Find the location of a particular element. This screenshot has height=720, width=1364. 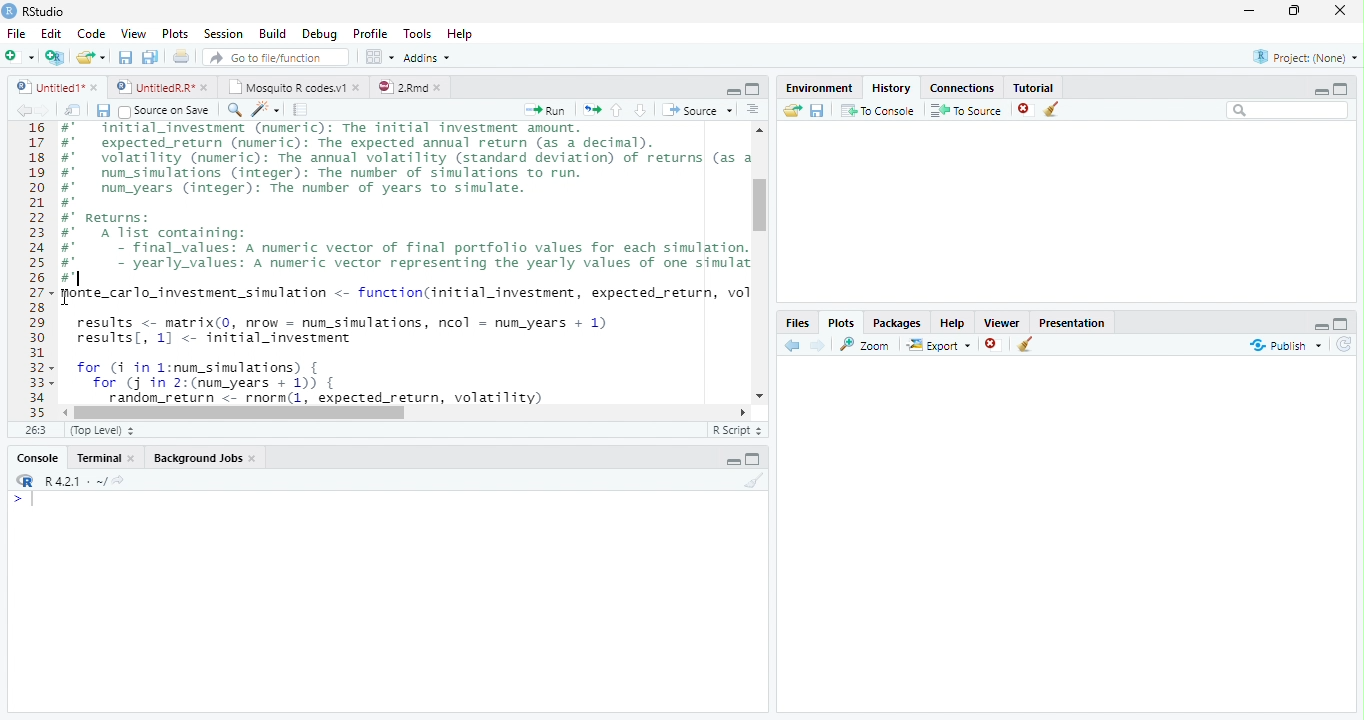

Clear is located at coordinates (1056, 110).